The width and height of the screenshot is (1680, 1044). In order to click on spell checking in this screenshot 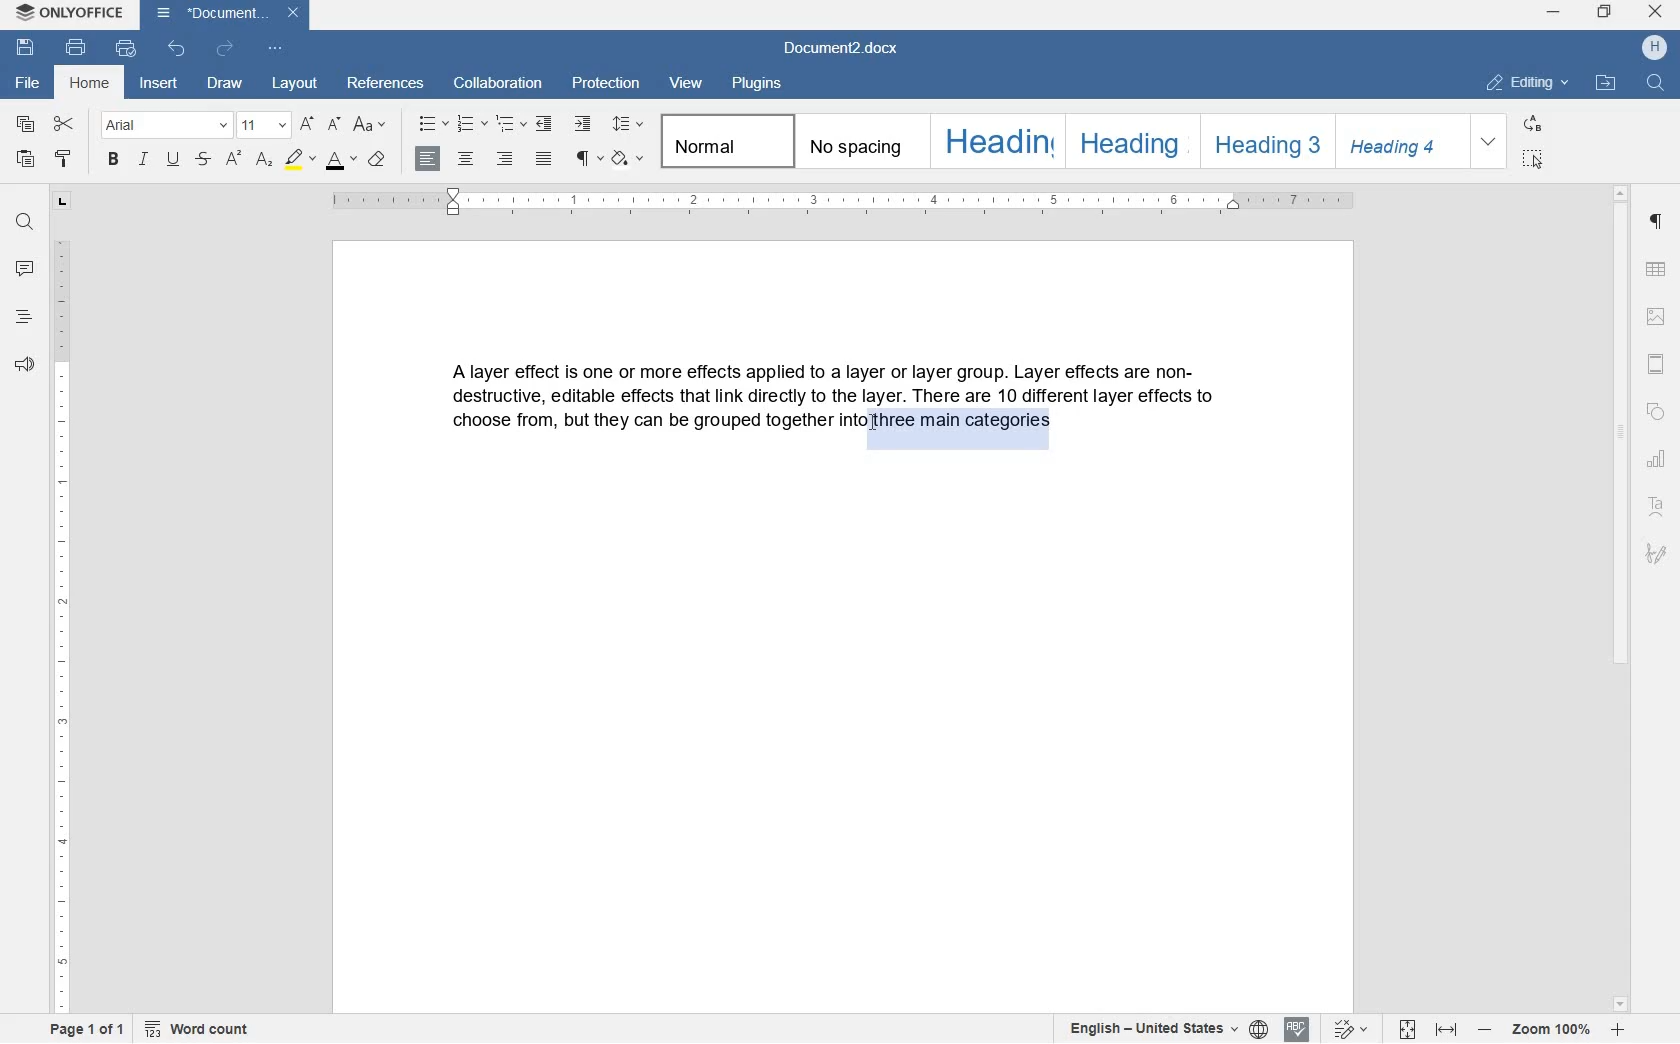, I will do `click(1298, 1028)`.